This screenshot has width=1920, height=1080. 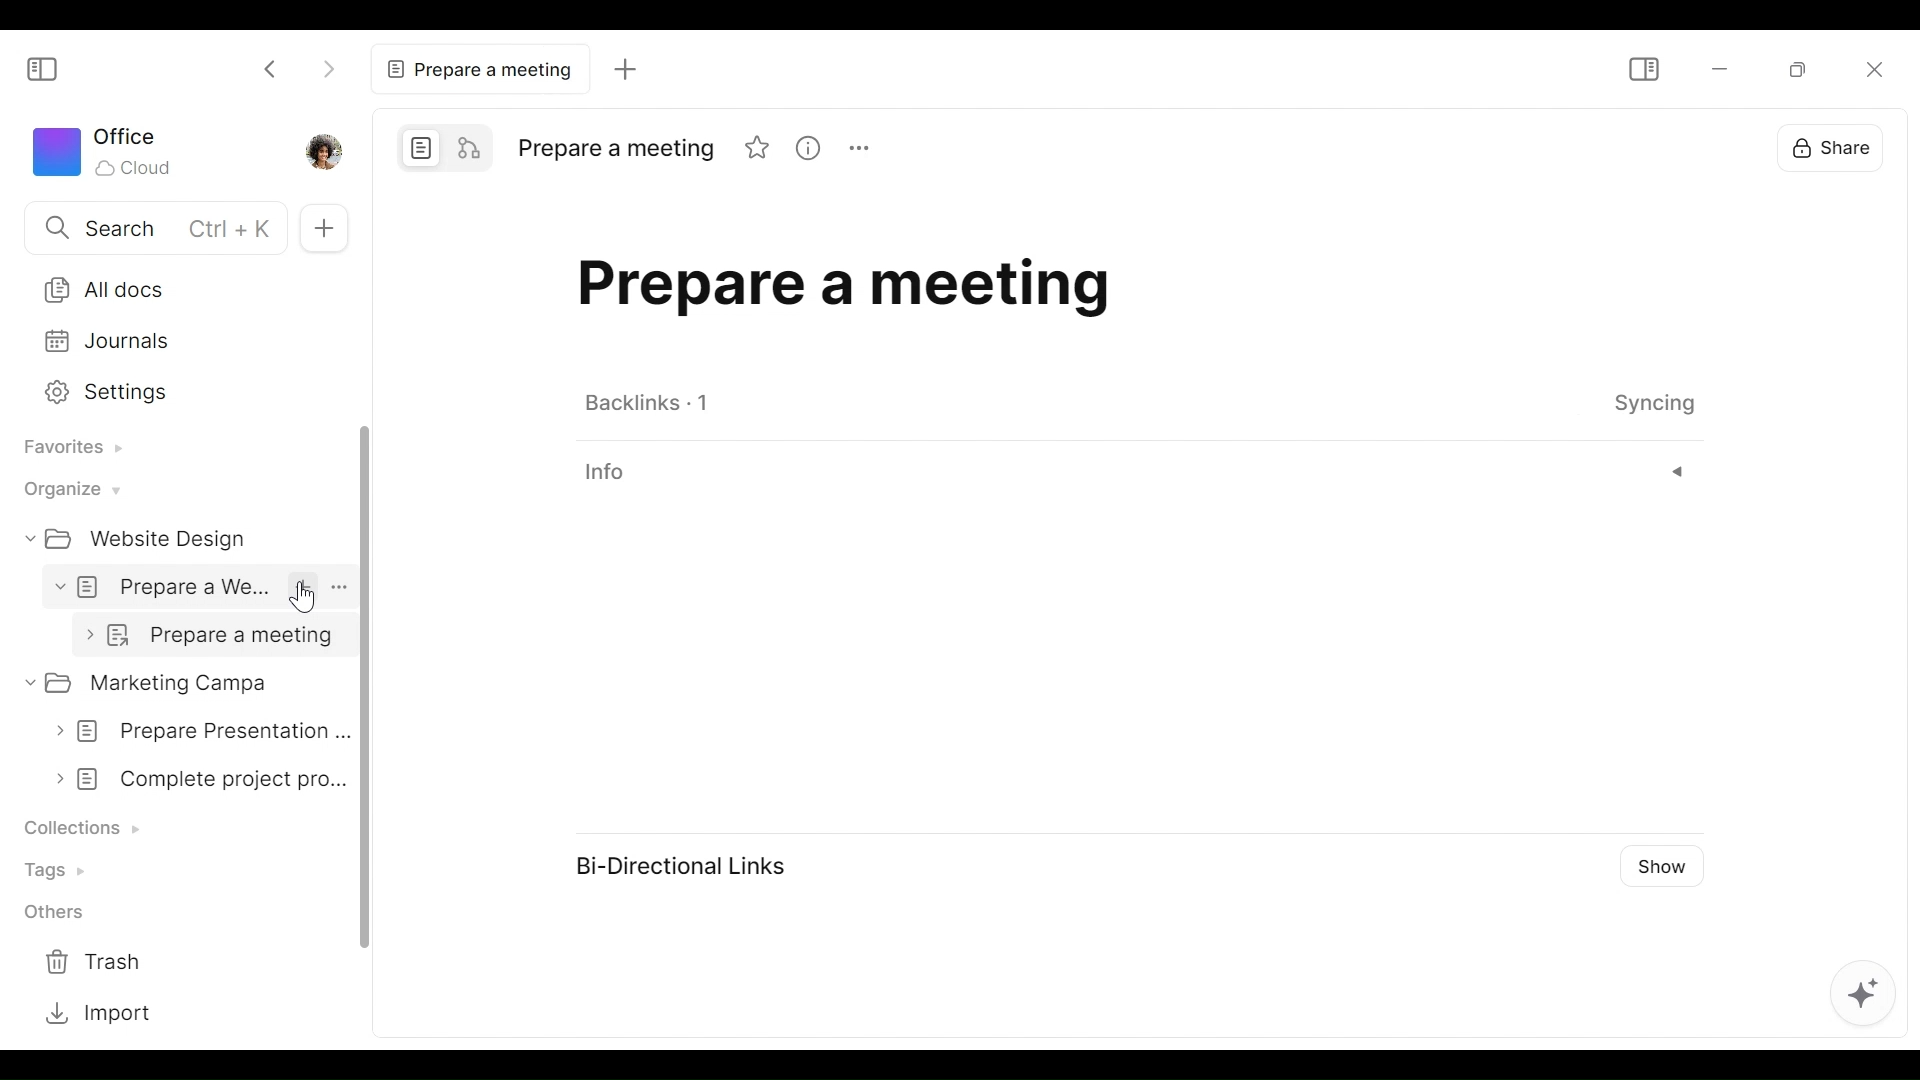 What do you see at coordinates (1135, 472) in the screenshot?
I see `View Information` at bounding box center [1135, 472].